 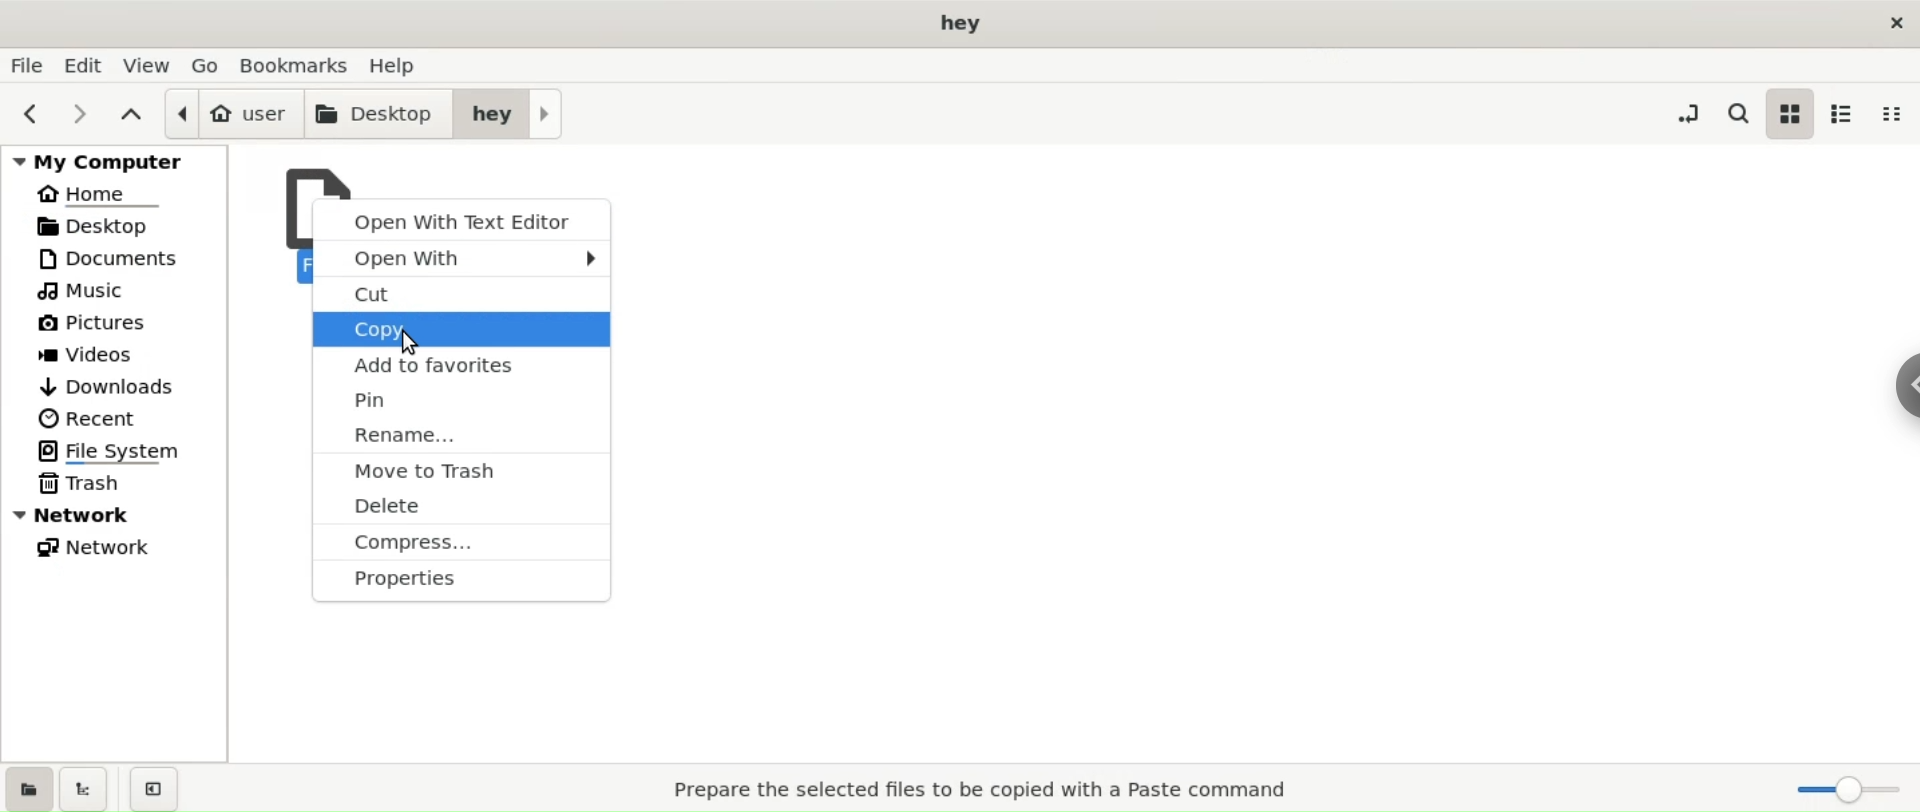 What do you see at coordinates (460, 474) in the screenshot?
I see `move to trash` at bounding box center [460, 474].